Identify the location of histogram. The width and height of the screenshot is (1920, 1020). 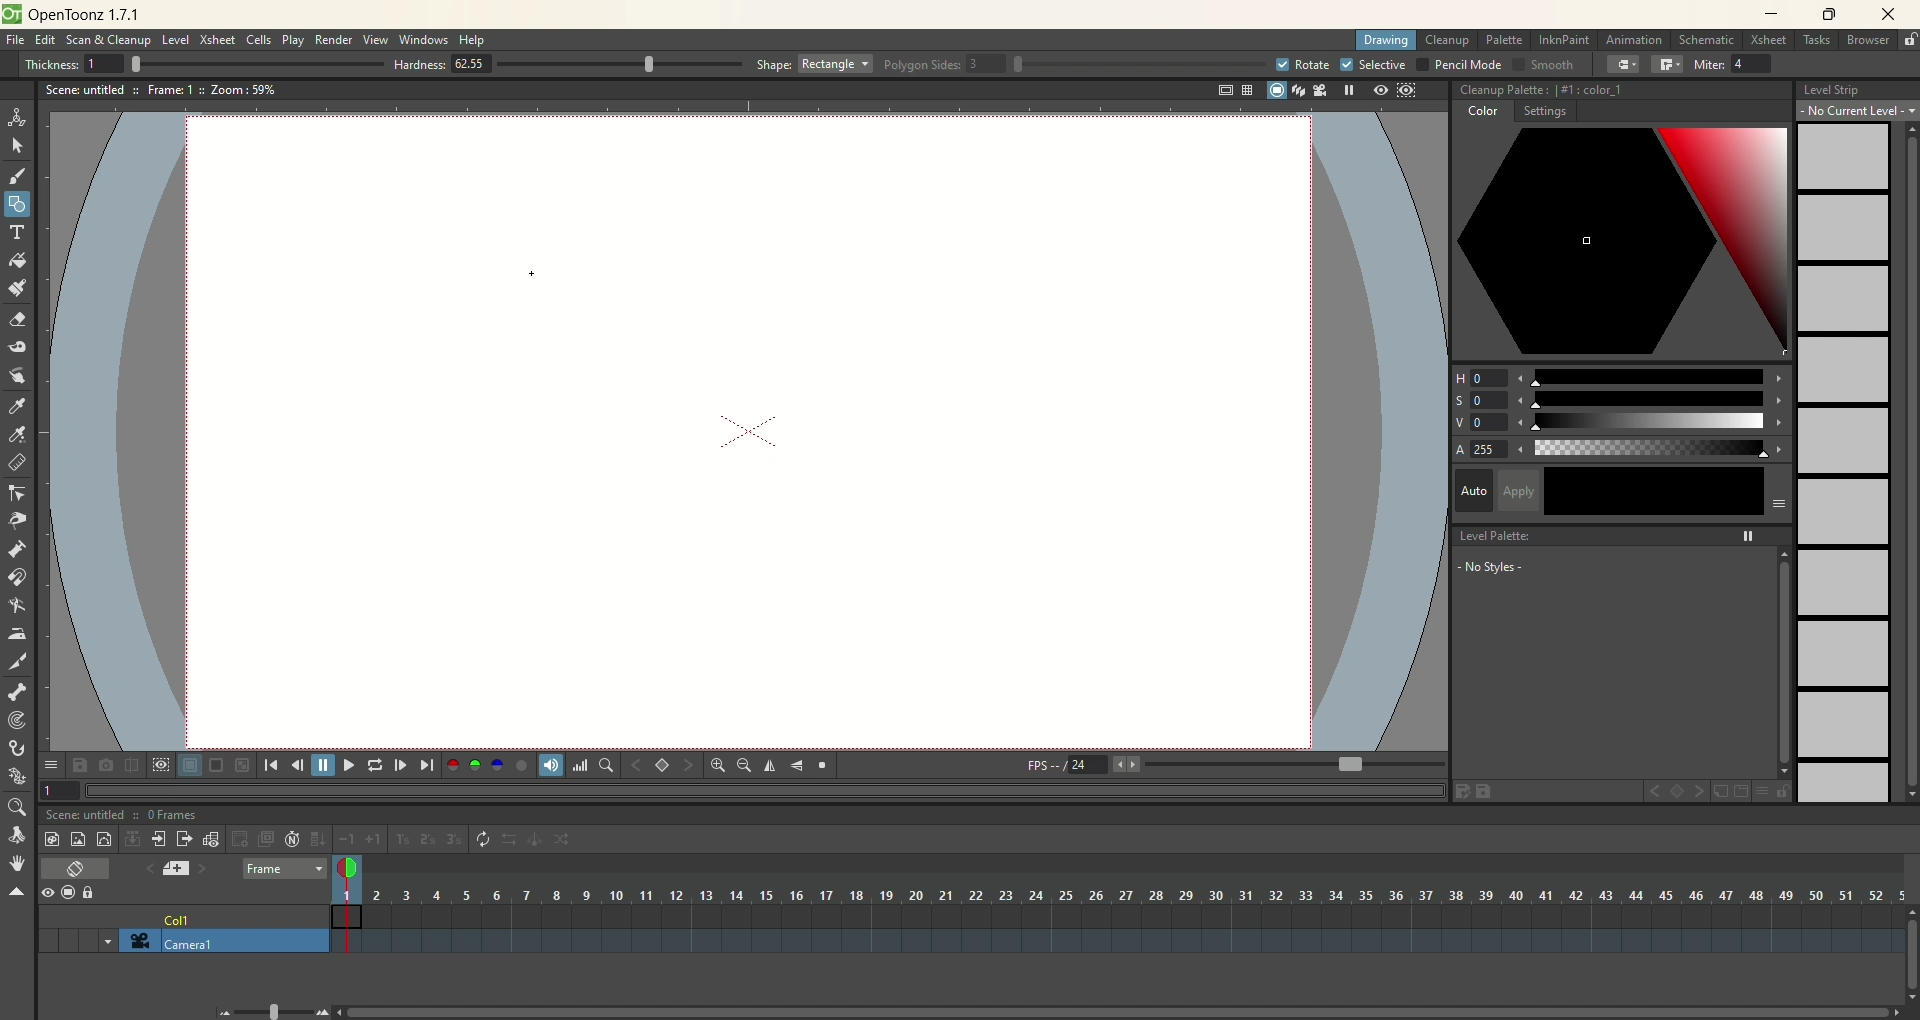
(580, 765).